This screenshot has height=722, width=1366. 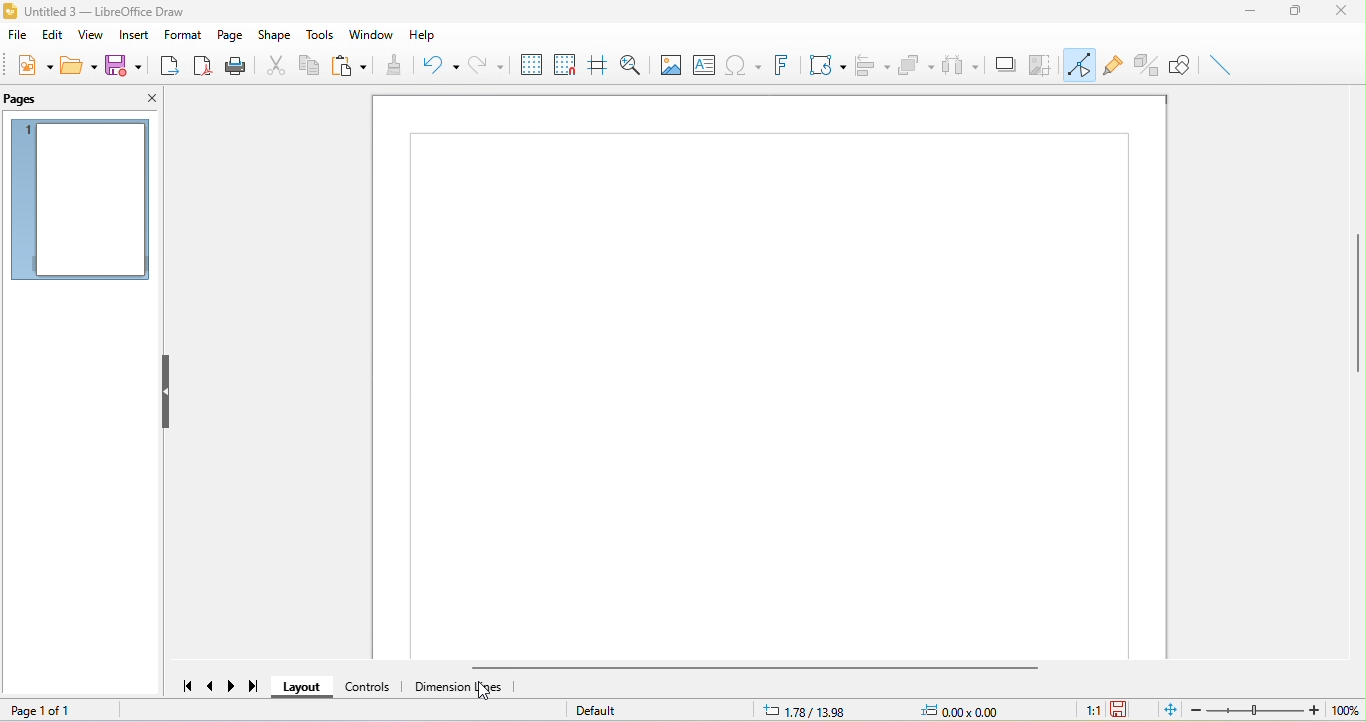 I want to click on minimize, so click(x=1255, y=13).